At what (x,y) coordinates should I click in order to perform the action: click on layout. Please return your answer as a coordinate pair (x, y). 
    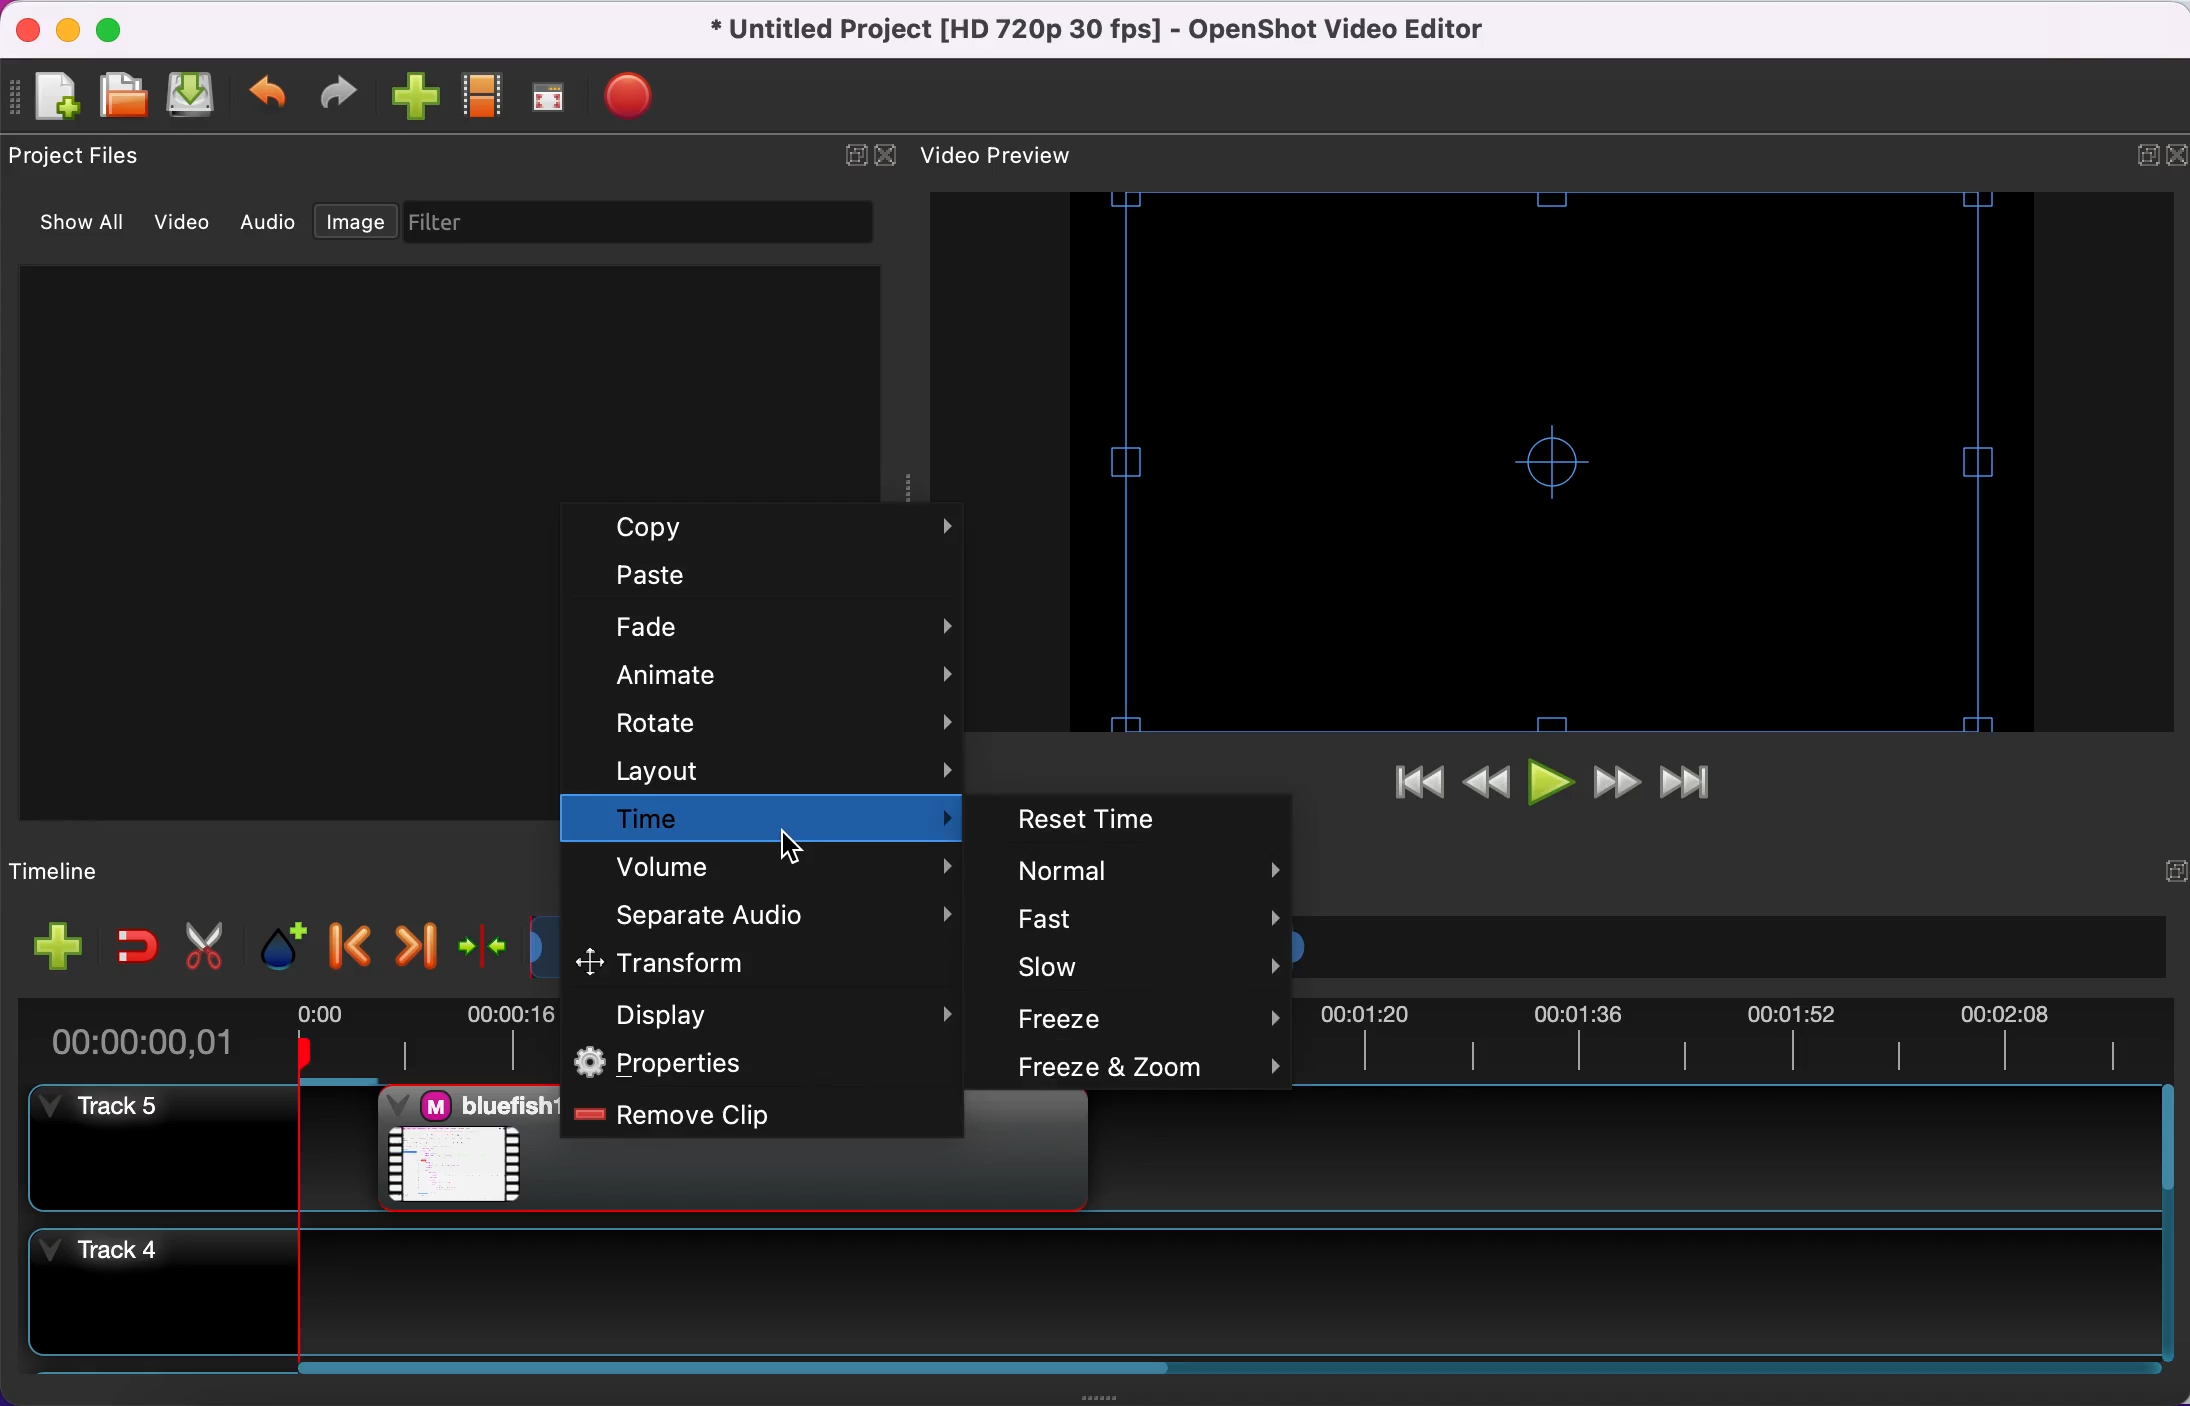
    Looking at the image, I should click on (765, 770).